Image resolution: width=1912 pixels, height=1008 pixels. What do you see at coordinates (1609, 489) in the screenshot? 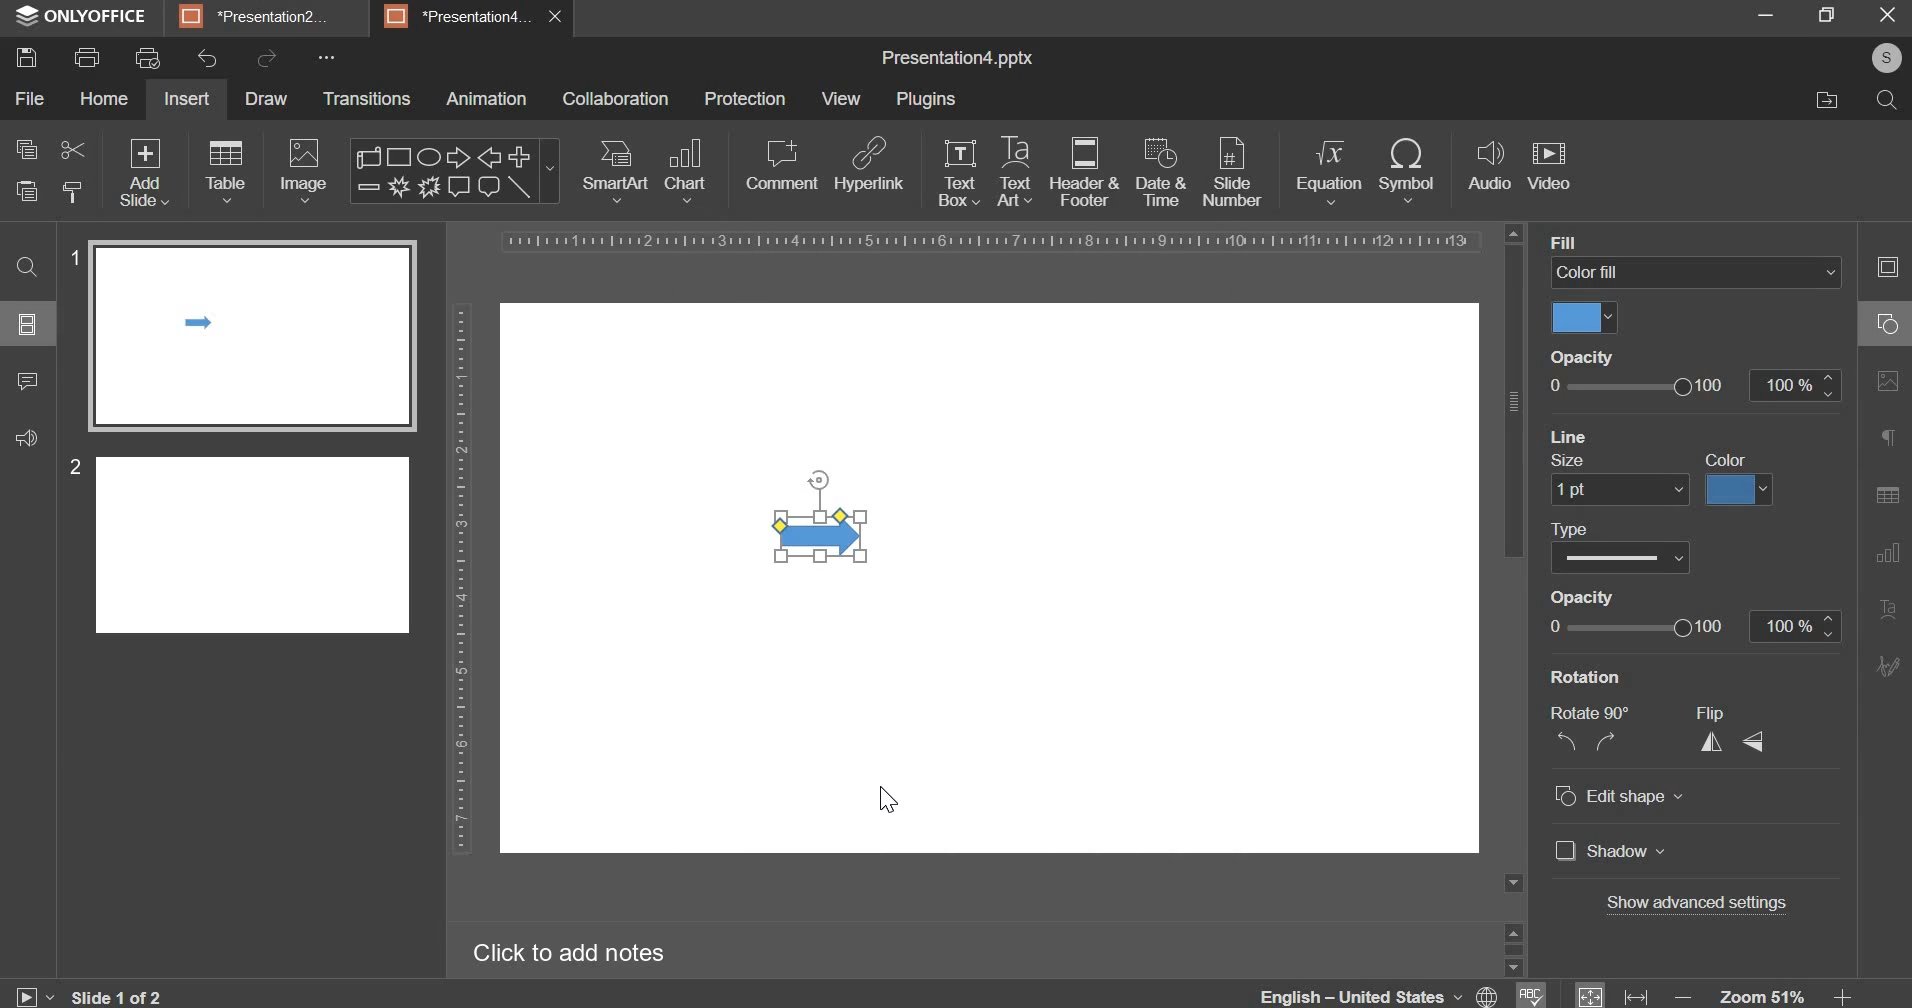
I see `` at bounding box center [1609, 489].